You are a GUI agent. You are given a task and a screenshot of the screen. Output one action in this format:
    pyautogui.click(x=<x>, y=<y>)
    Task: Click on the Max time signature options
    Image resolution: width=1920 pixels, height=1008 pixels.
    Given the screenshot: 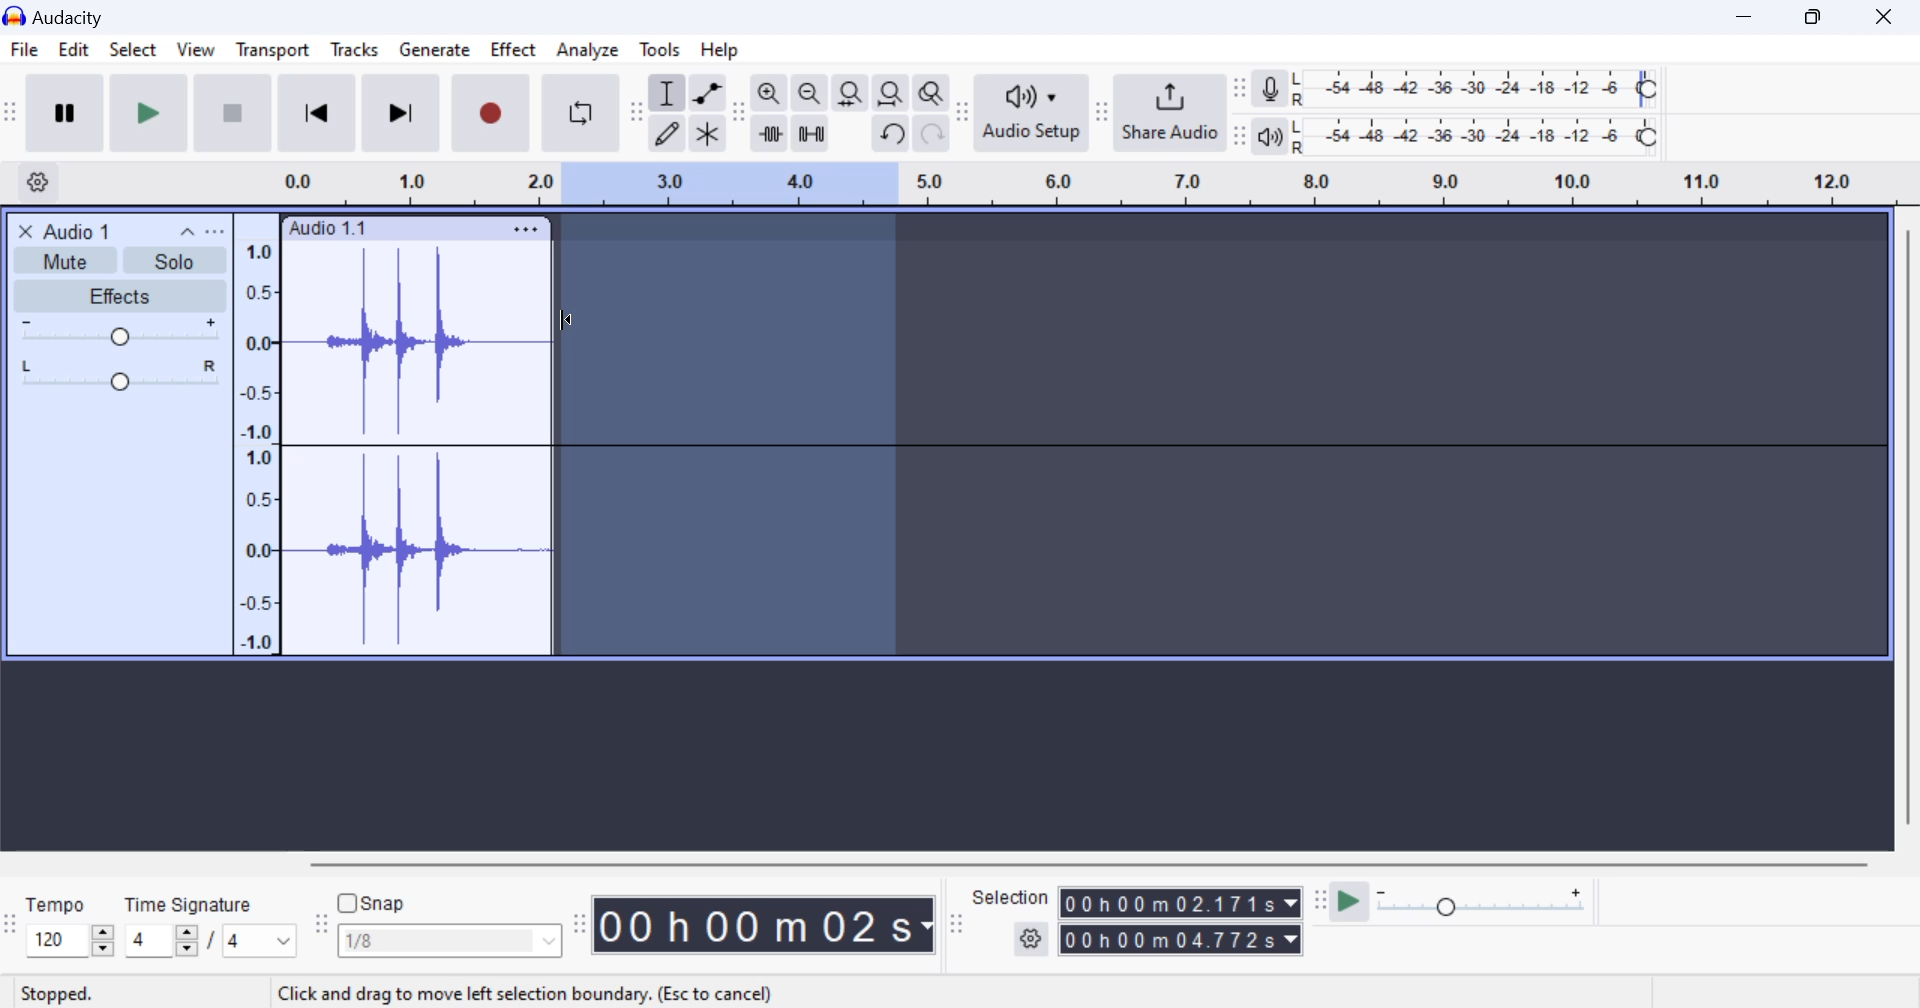 What is the action you would take?
    pyautogui.click(x=260, y=942)
    